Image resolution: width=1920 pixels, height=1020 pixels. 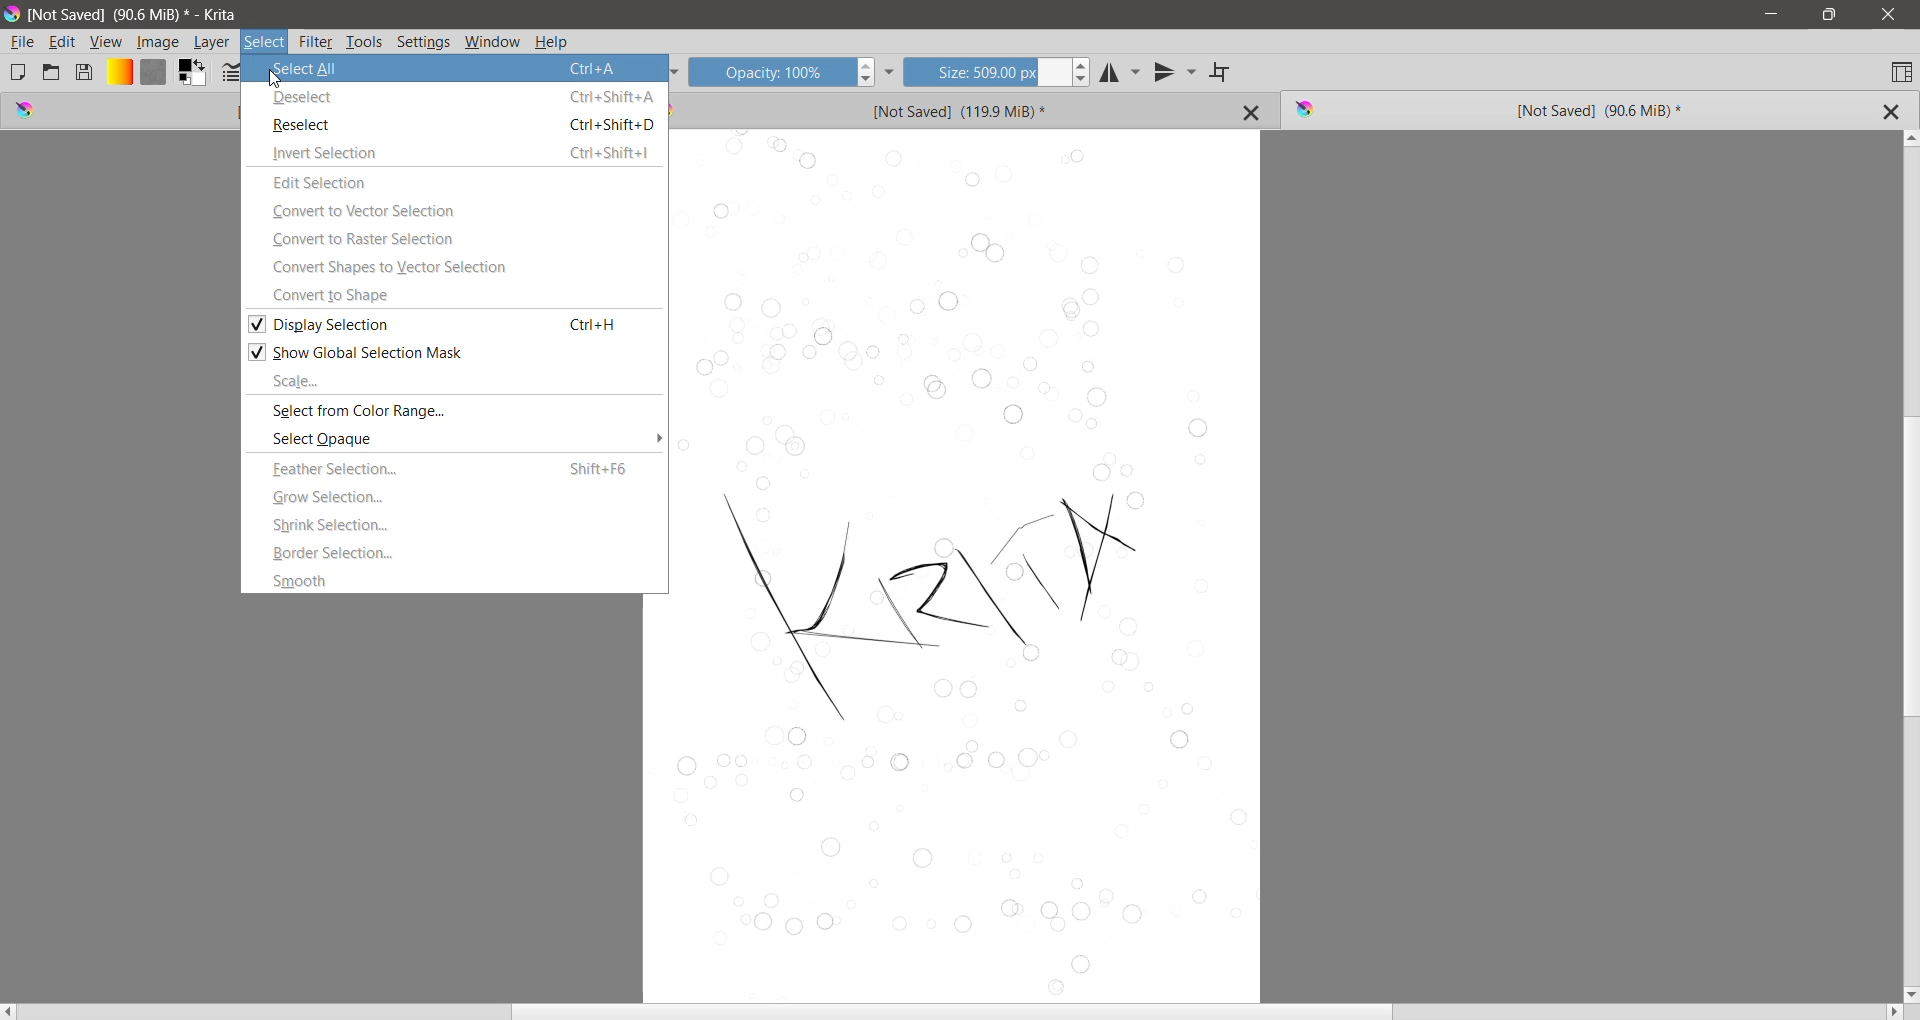 What do you see at coordinates (454, 295) in the screenshot?
I see `Convert to Shape` at bounding box center [454, 295].